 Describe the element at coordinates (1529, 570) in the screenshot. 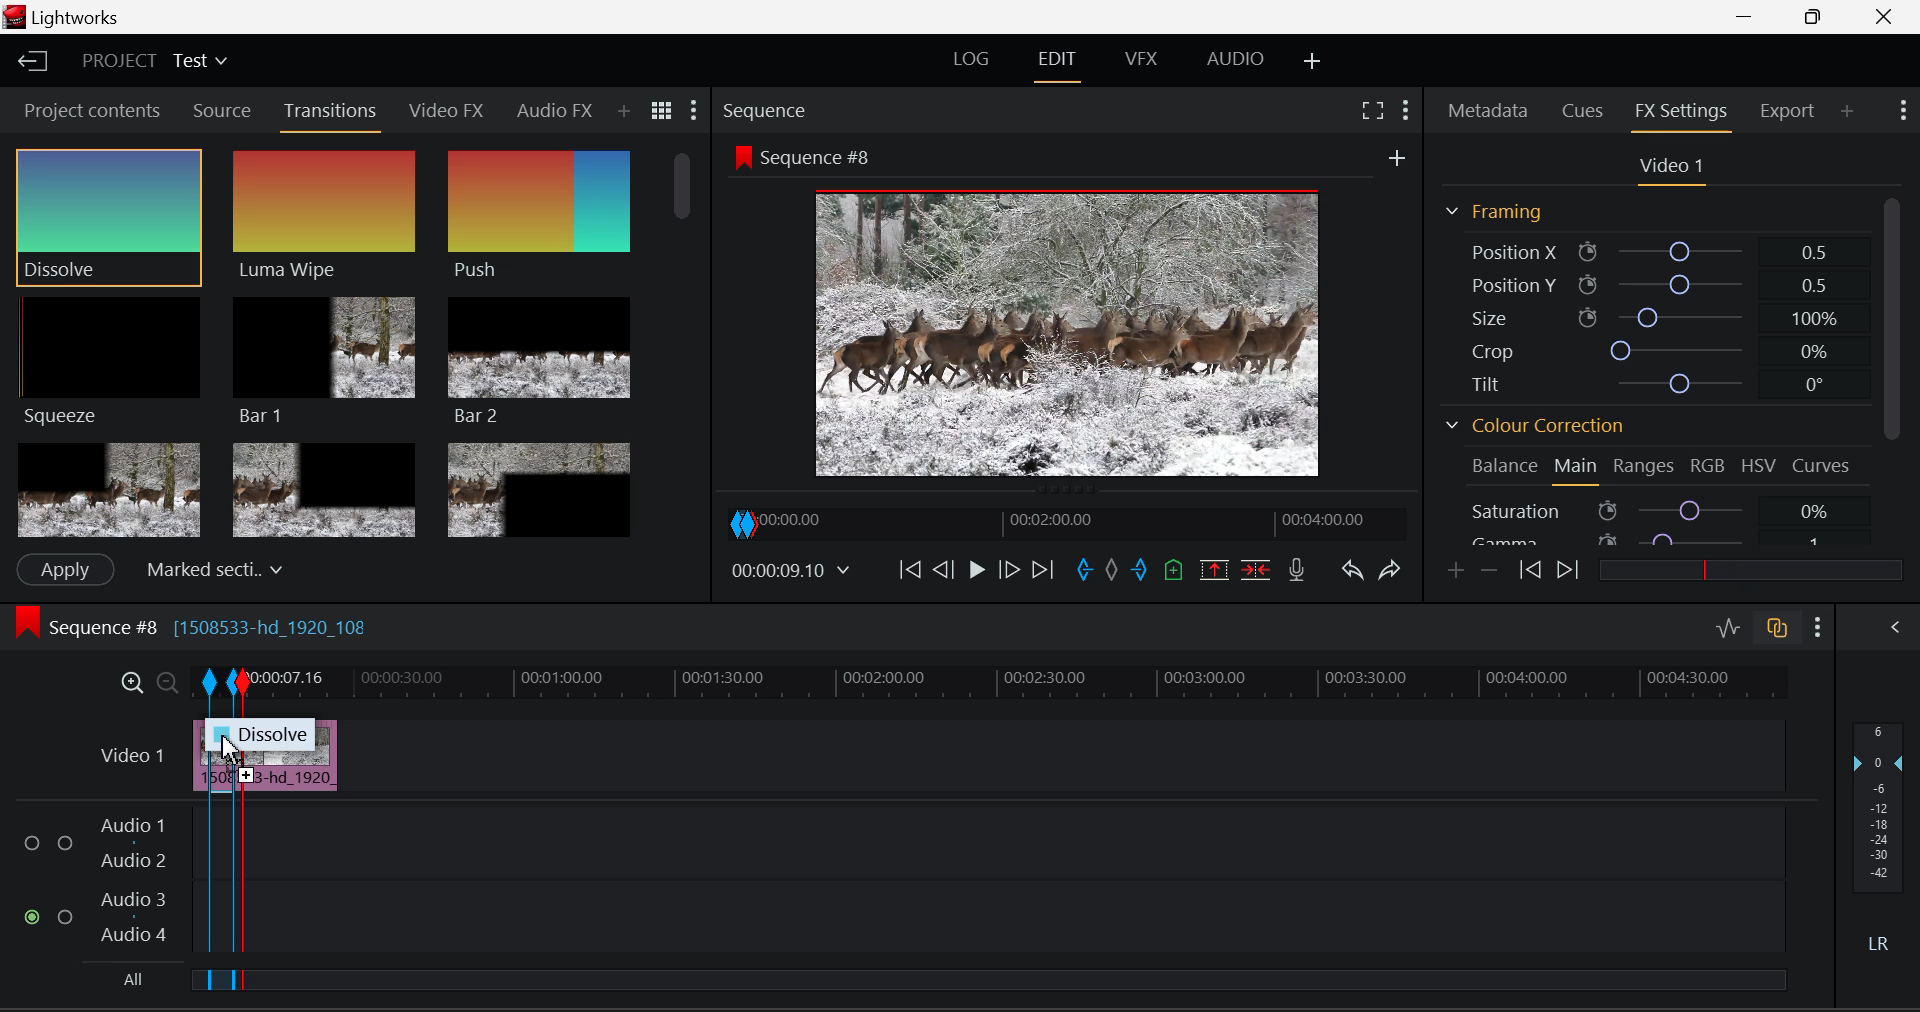

I see `Previous keyframe` at that location.